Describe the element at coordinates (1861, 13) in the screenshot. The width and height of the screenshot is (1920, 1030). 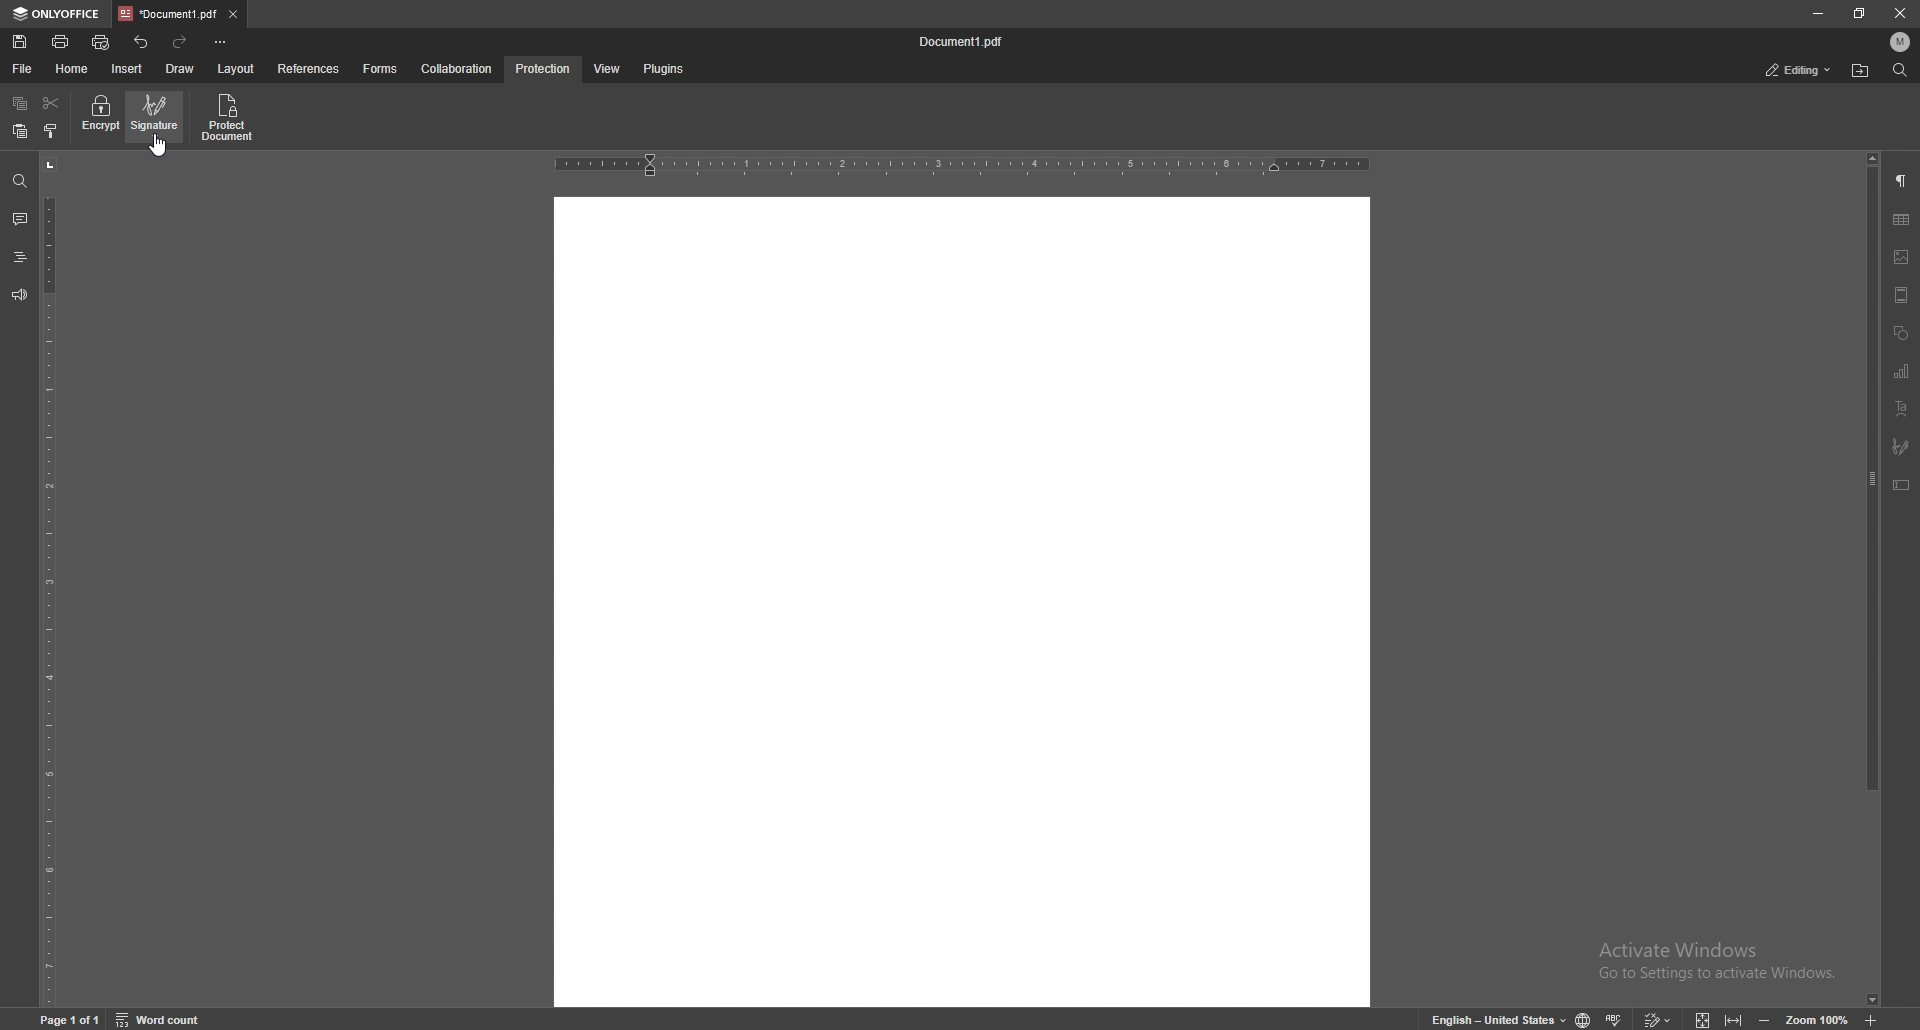
I see `resize` at that location.